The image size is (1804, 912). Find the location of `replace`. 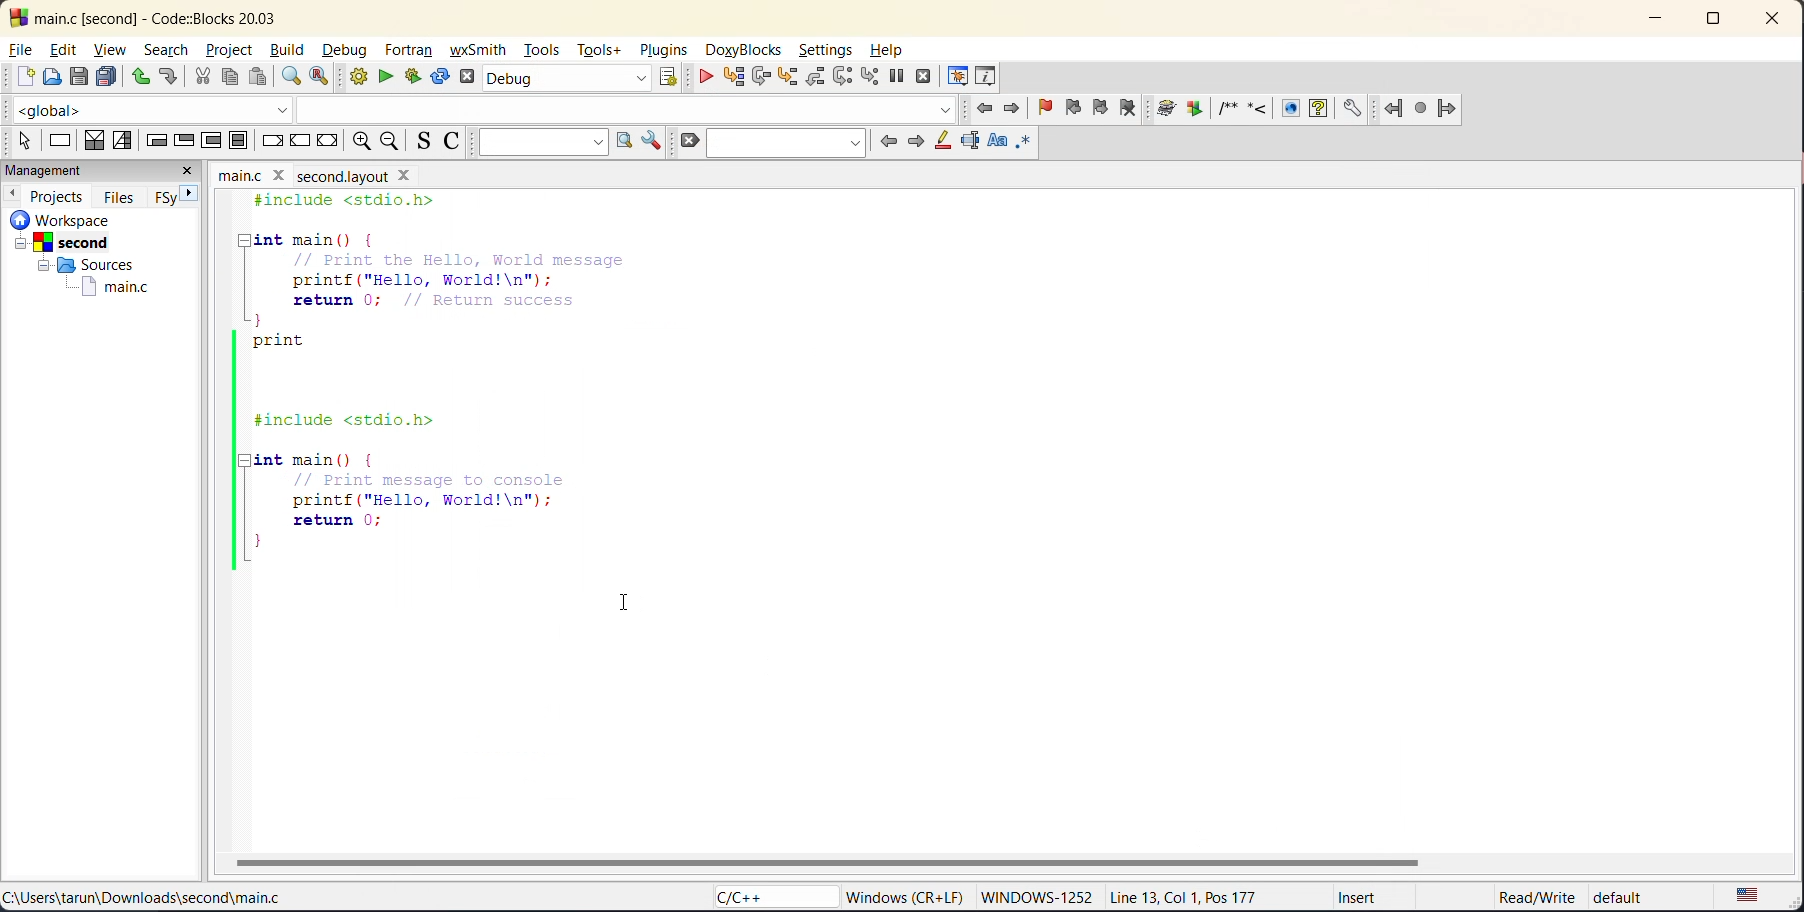

replace is located at coordinates (328, 78).